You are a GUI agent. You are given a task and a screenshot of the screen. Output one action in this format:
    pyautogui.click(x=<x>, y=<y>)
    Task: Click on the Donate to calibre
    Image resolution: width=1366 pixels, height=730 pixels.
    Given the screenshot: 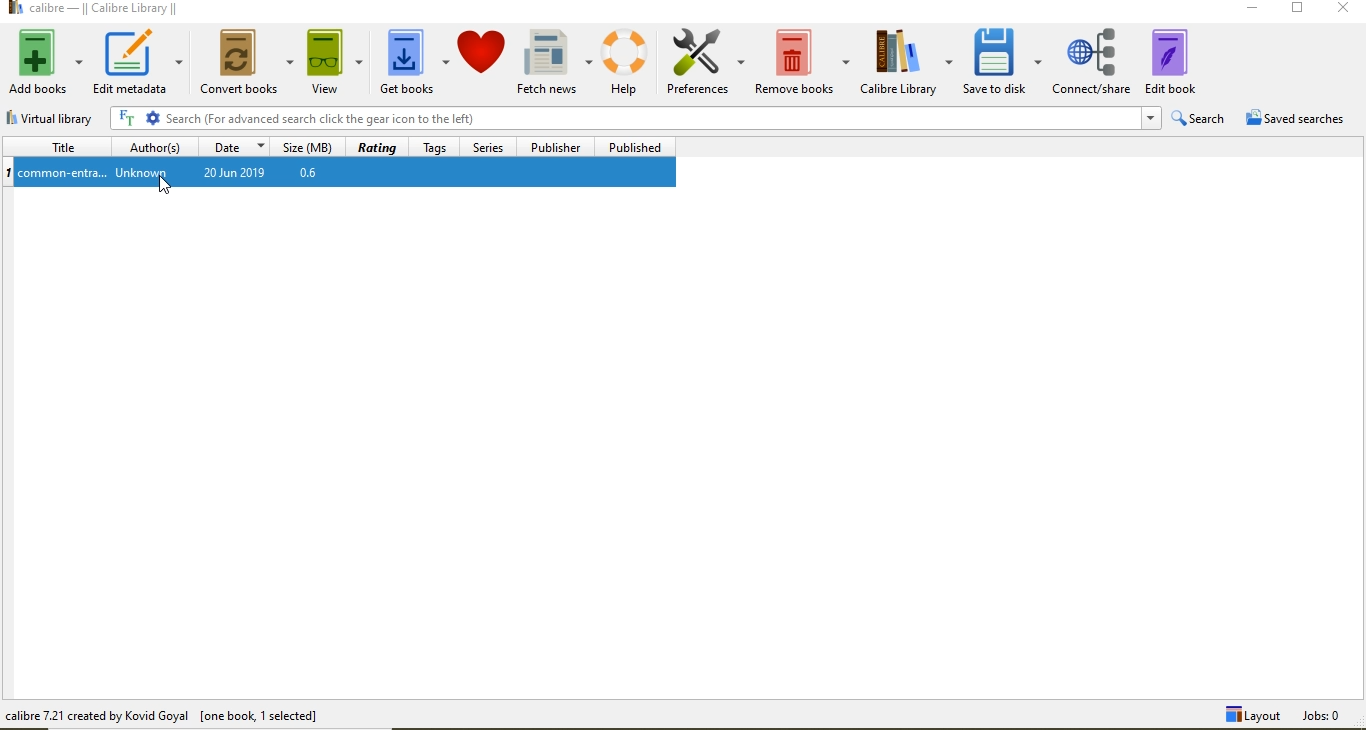 What is the action you would take?
    pyautogui.click(x=483, y=62)
    